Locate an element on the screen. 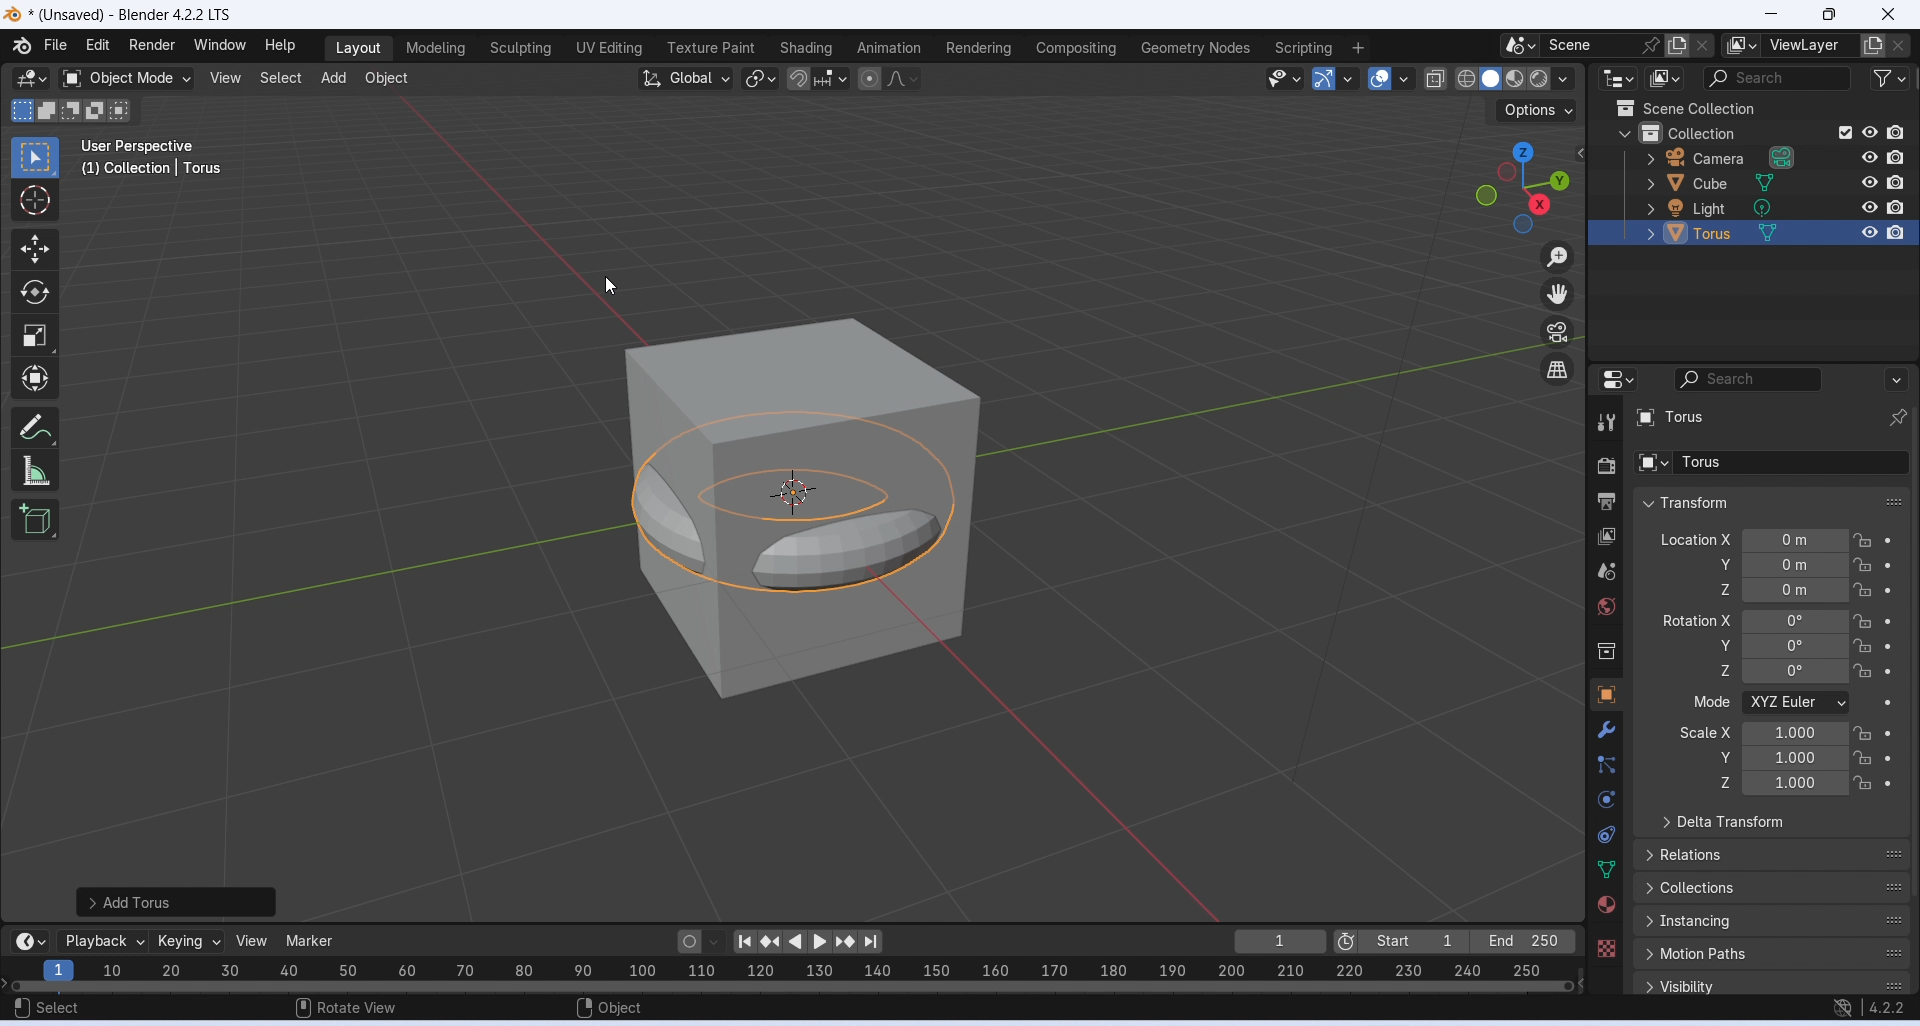 The image size is (1920, 1026). Relations is located at coordinates (1774, 854).